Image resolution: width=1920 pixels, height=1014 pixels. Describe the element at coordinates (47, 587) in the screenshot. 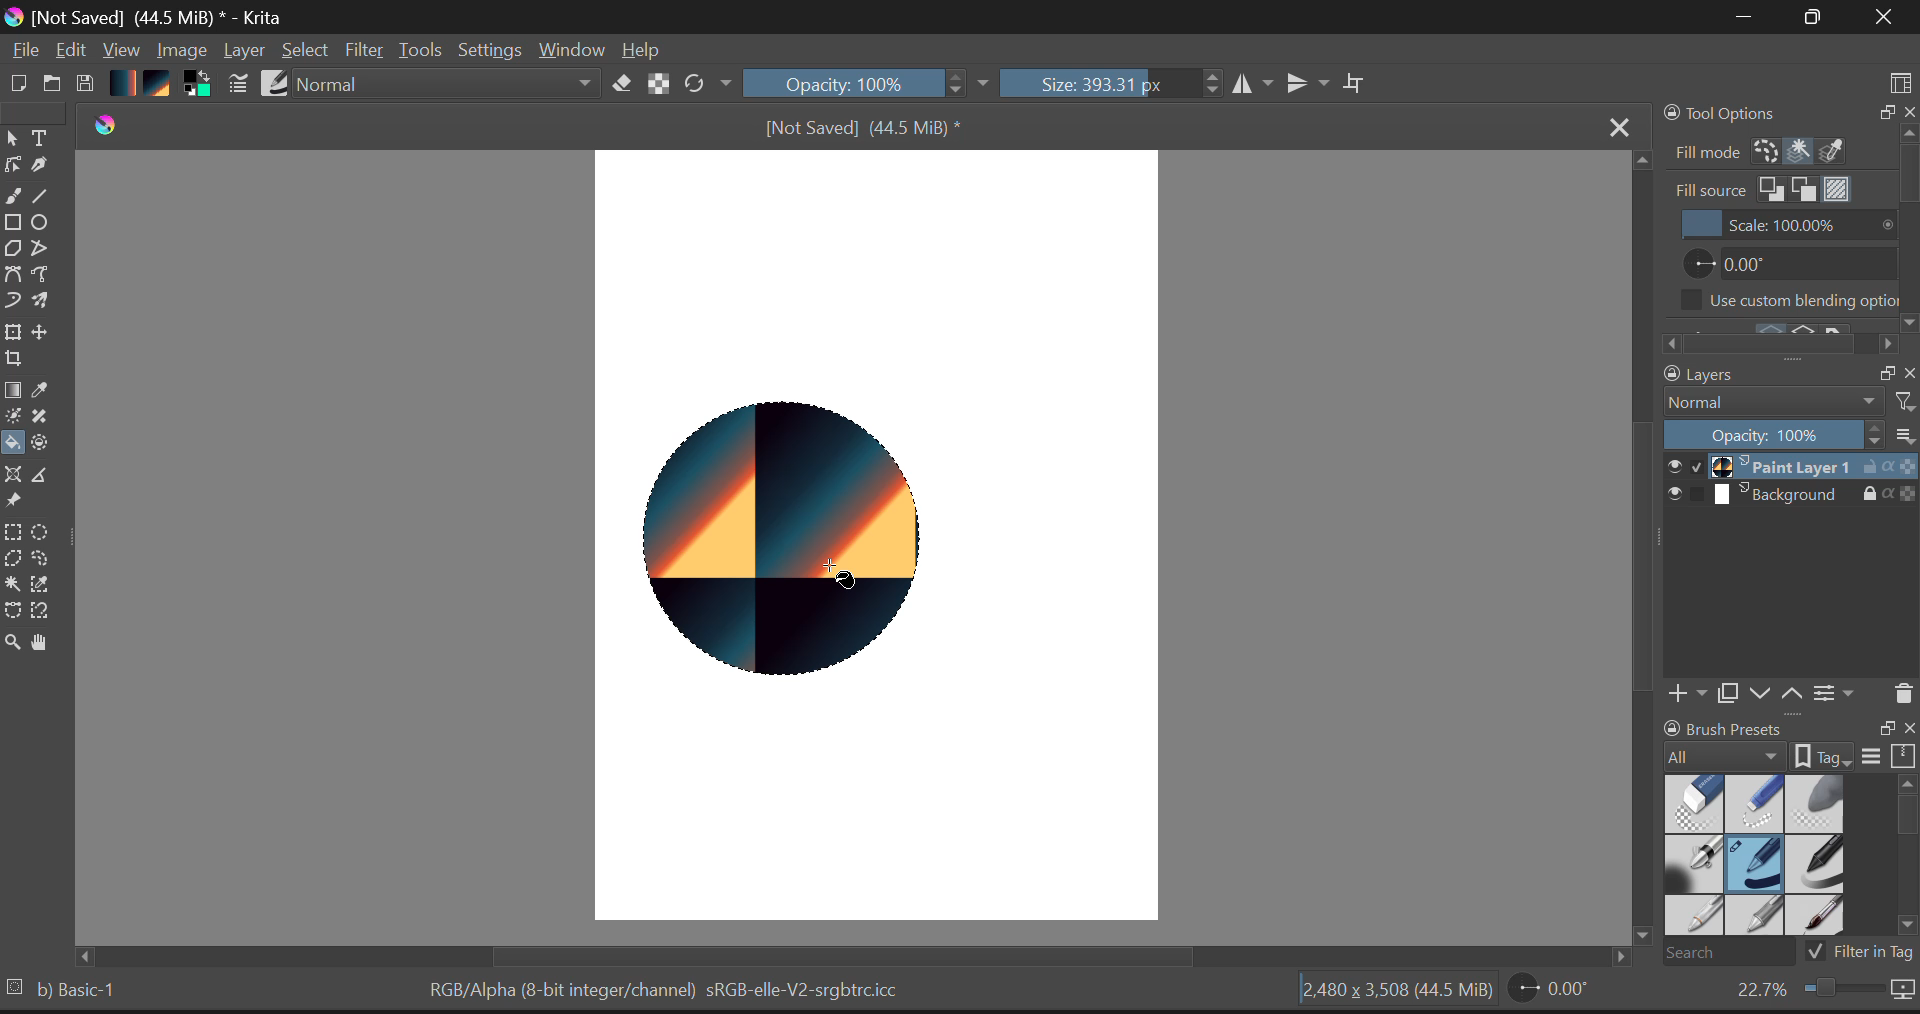

I see `Same Color Selection` at that location.